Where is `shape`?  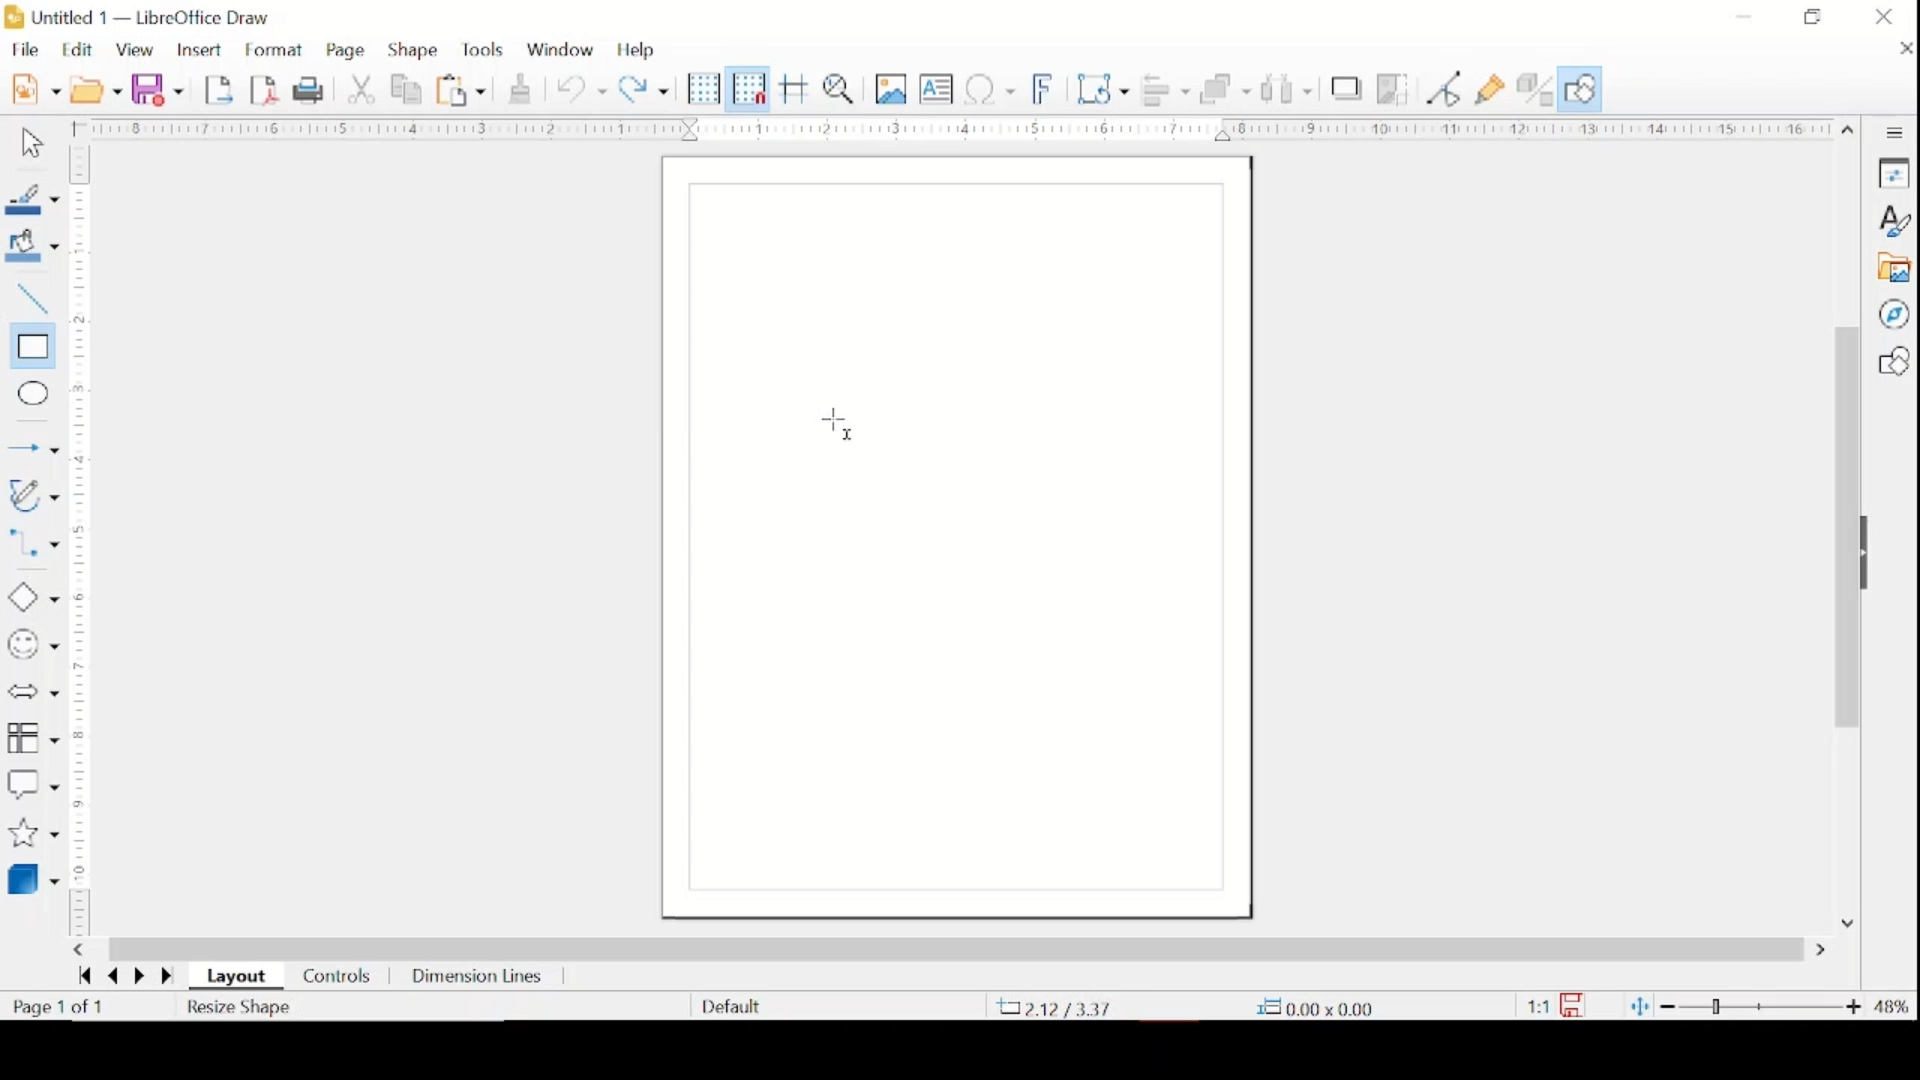
shape is located at coordinates (414, 50).